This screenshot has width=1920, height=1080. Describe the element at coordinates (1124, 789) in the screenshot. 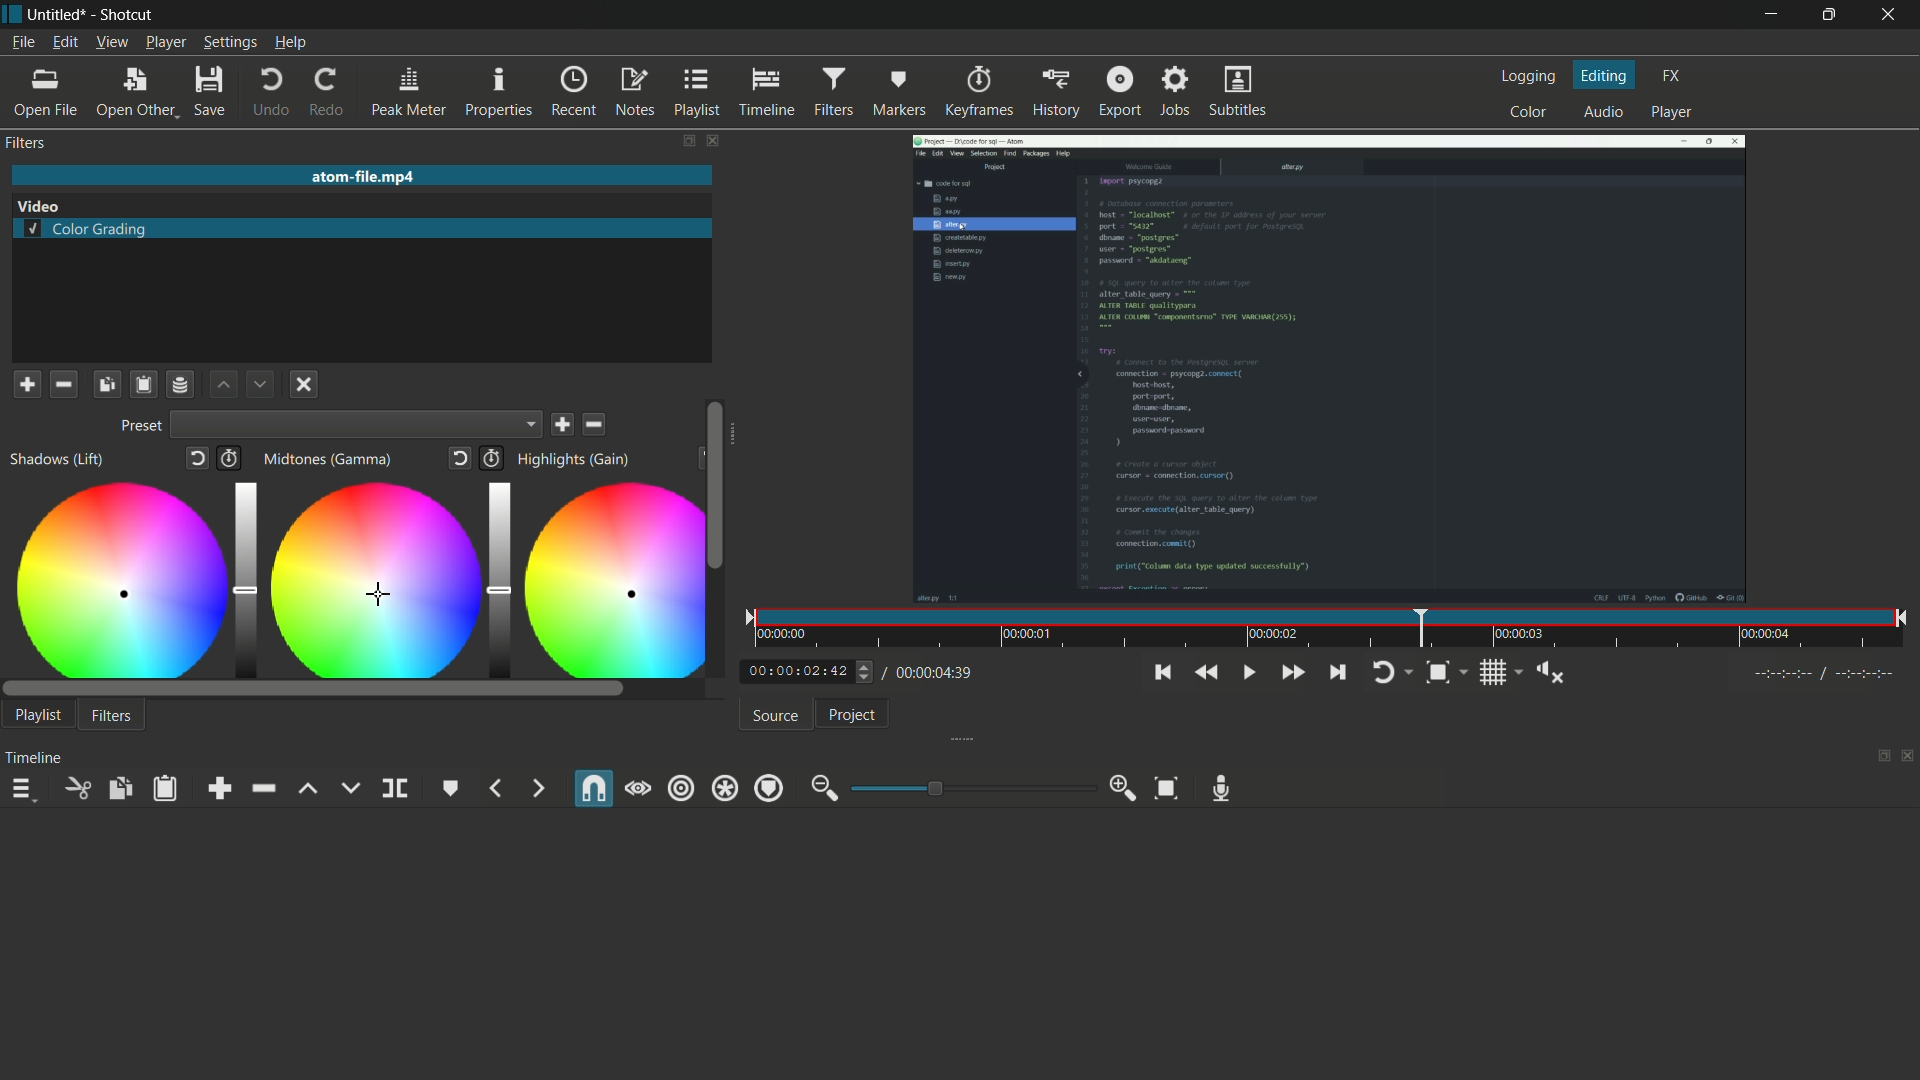

I see `zoom in` at that location.